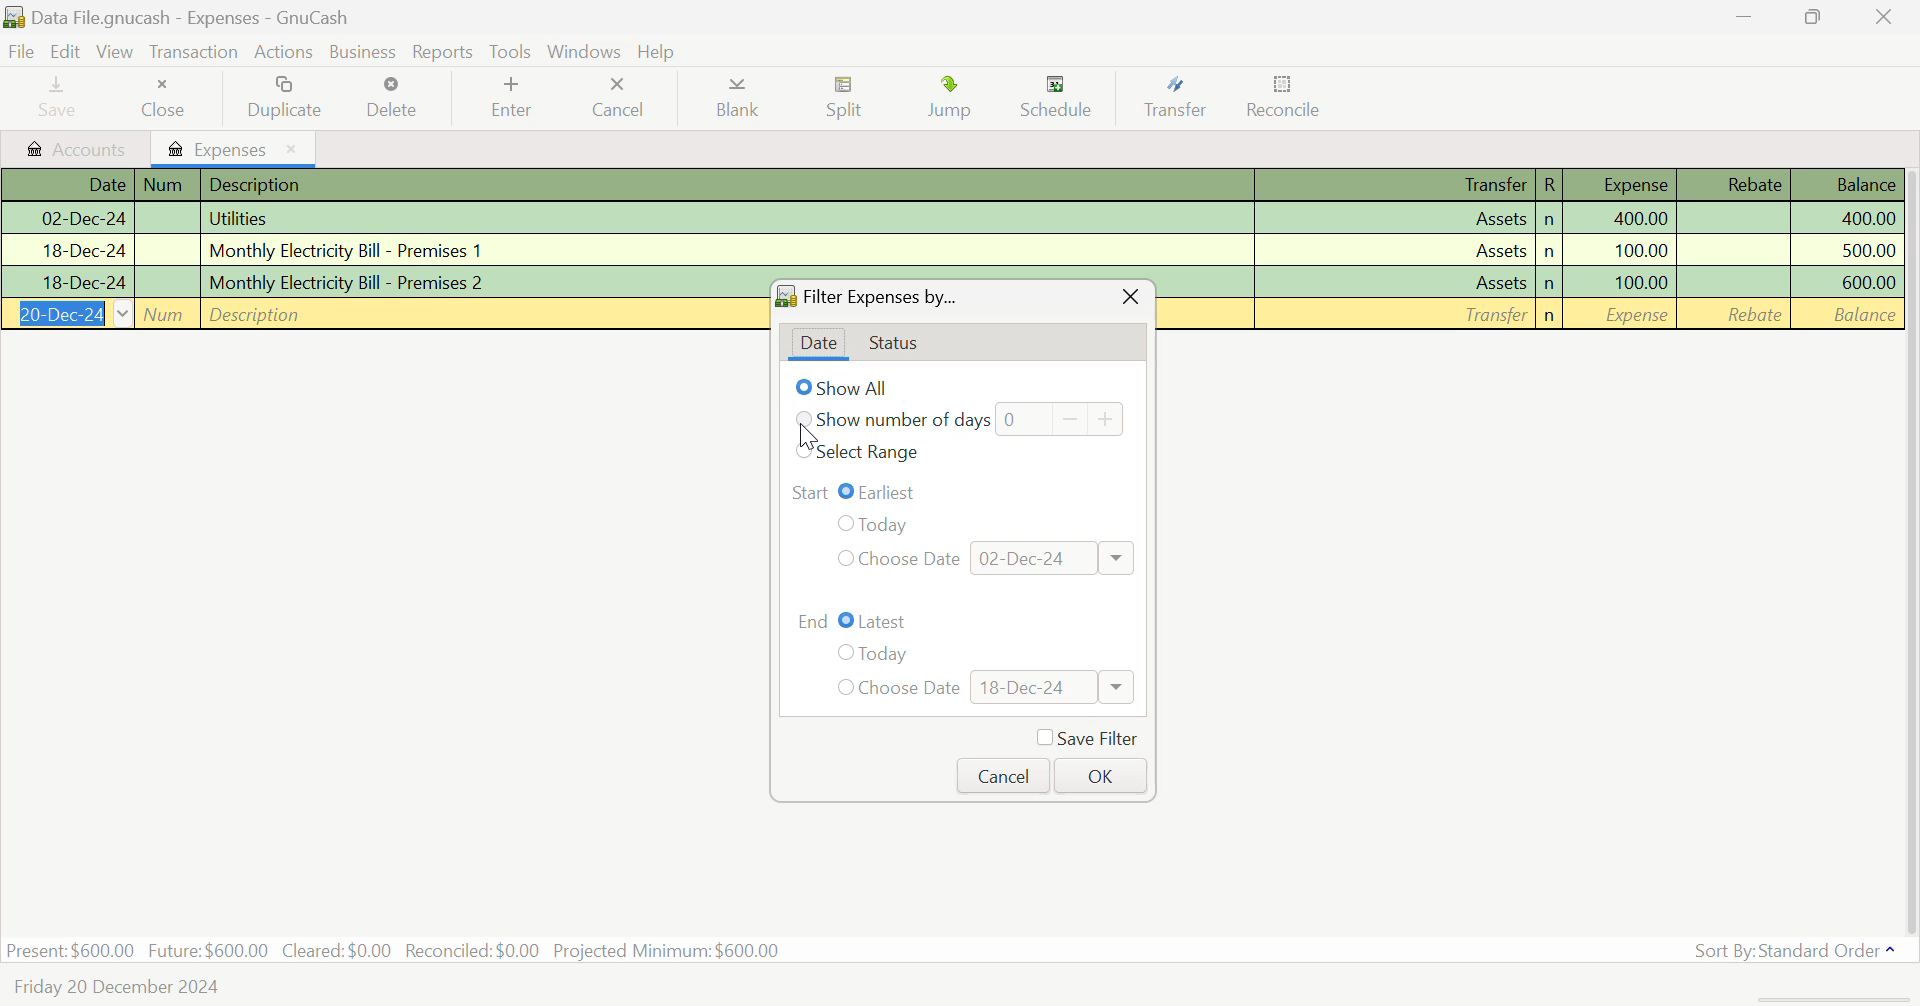  I want to click on Cursor on number of days, so click(804, 425).